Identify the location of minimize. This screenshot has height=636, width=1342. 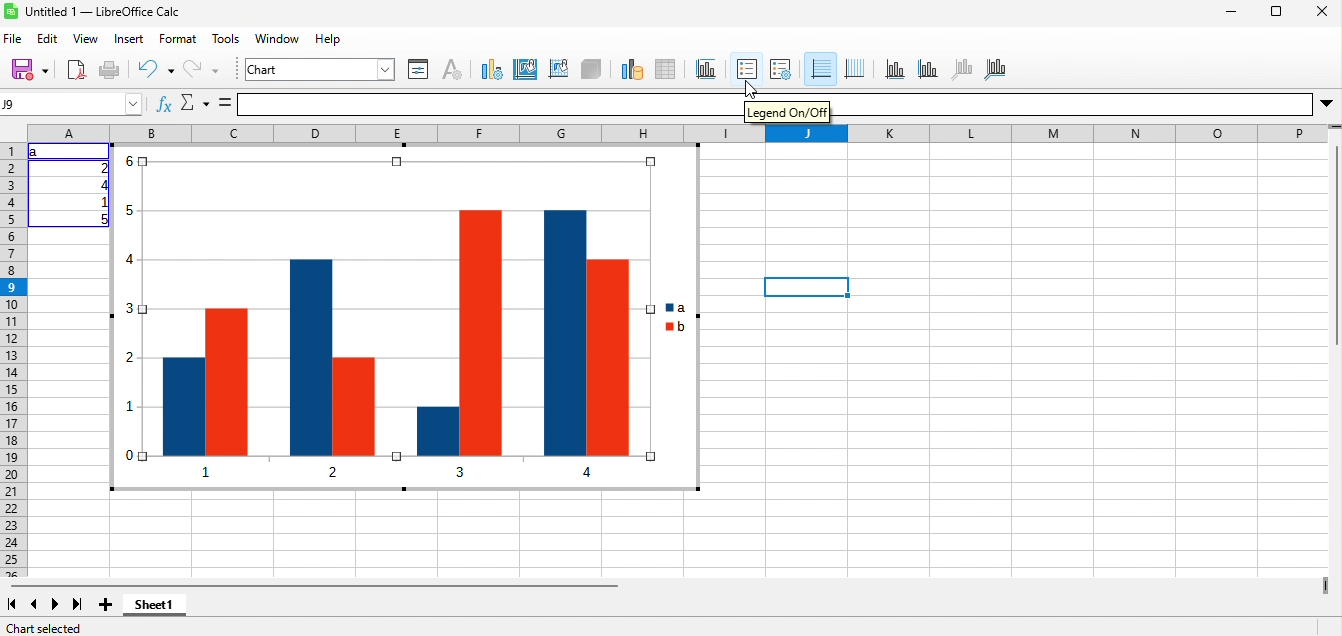
(1232, 11).